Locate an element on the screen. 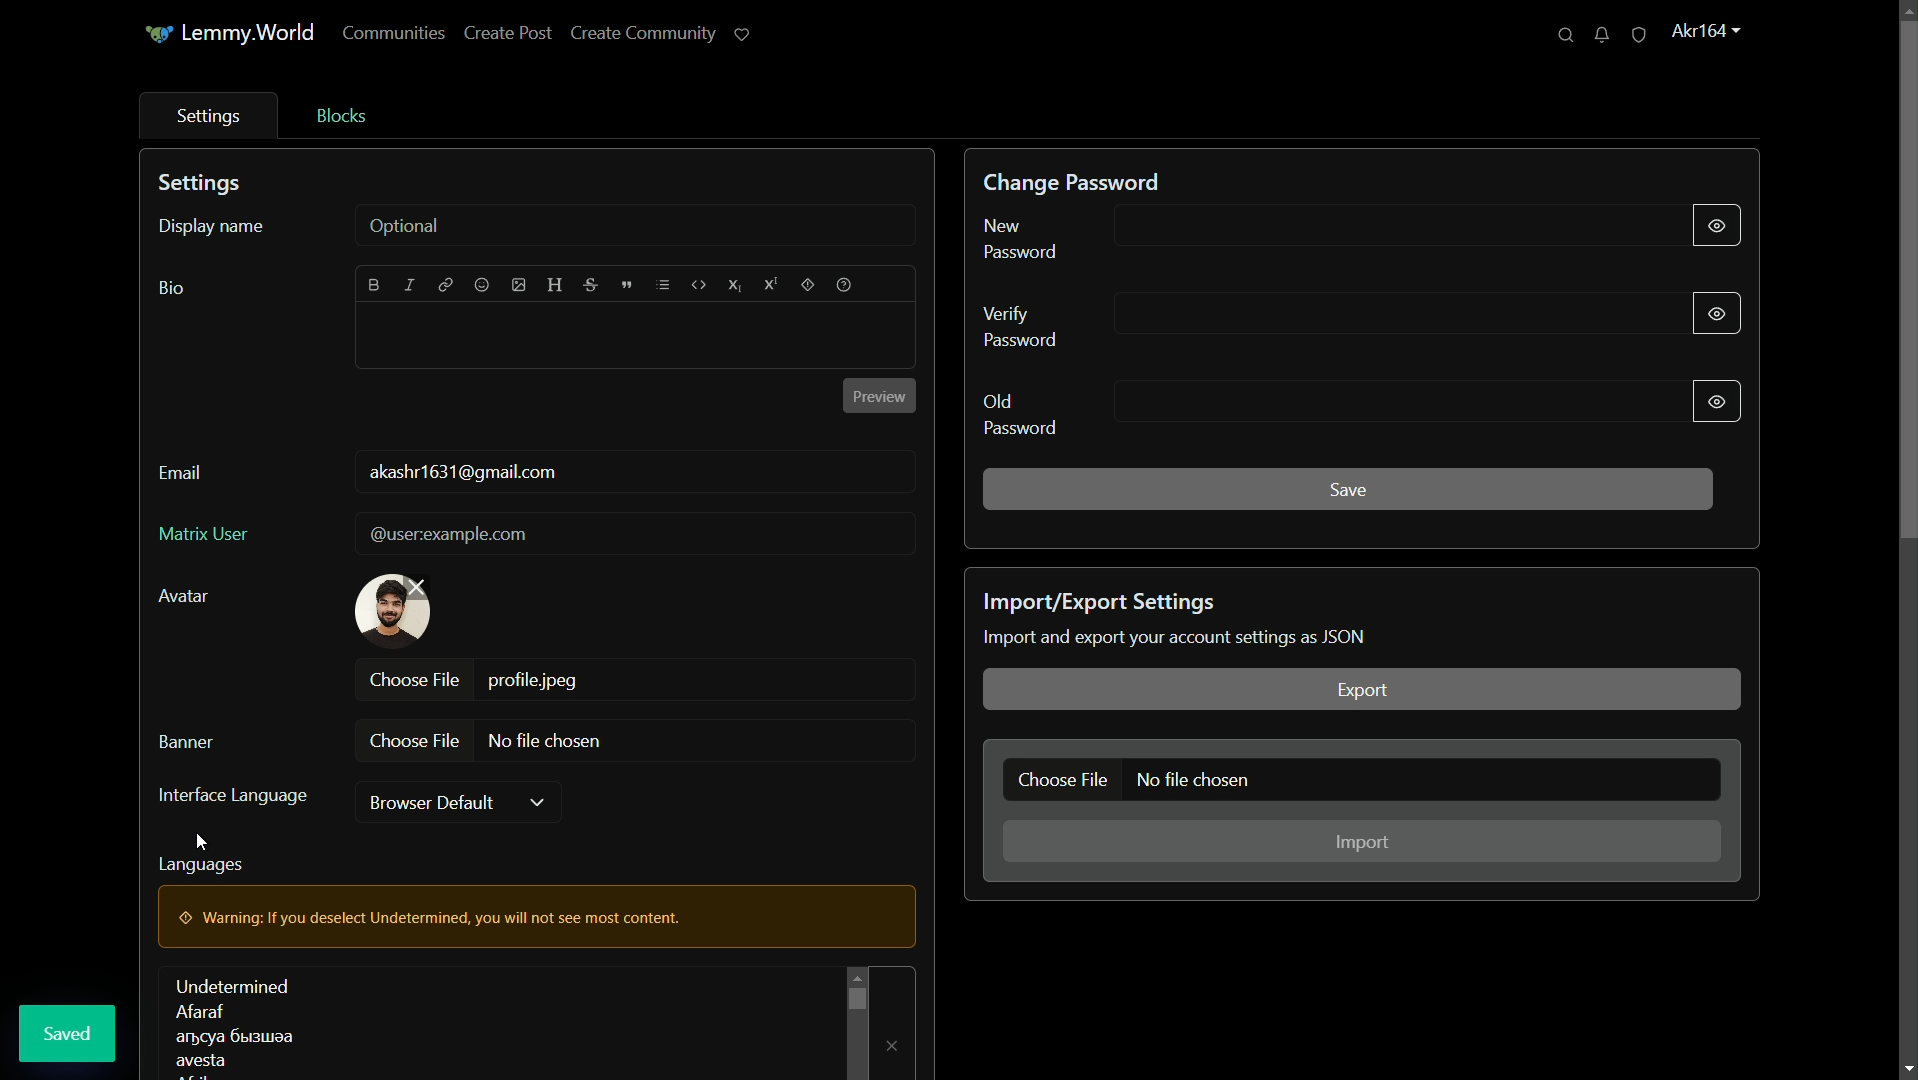  support lemmy is located at coordinates (743, 35).